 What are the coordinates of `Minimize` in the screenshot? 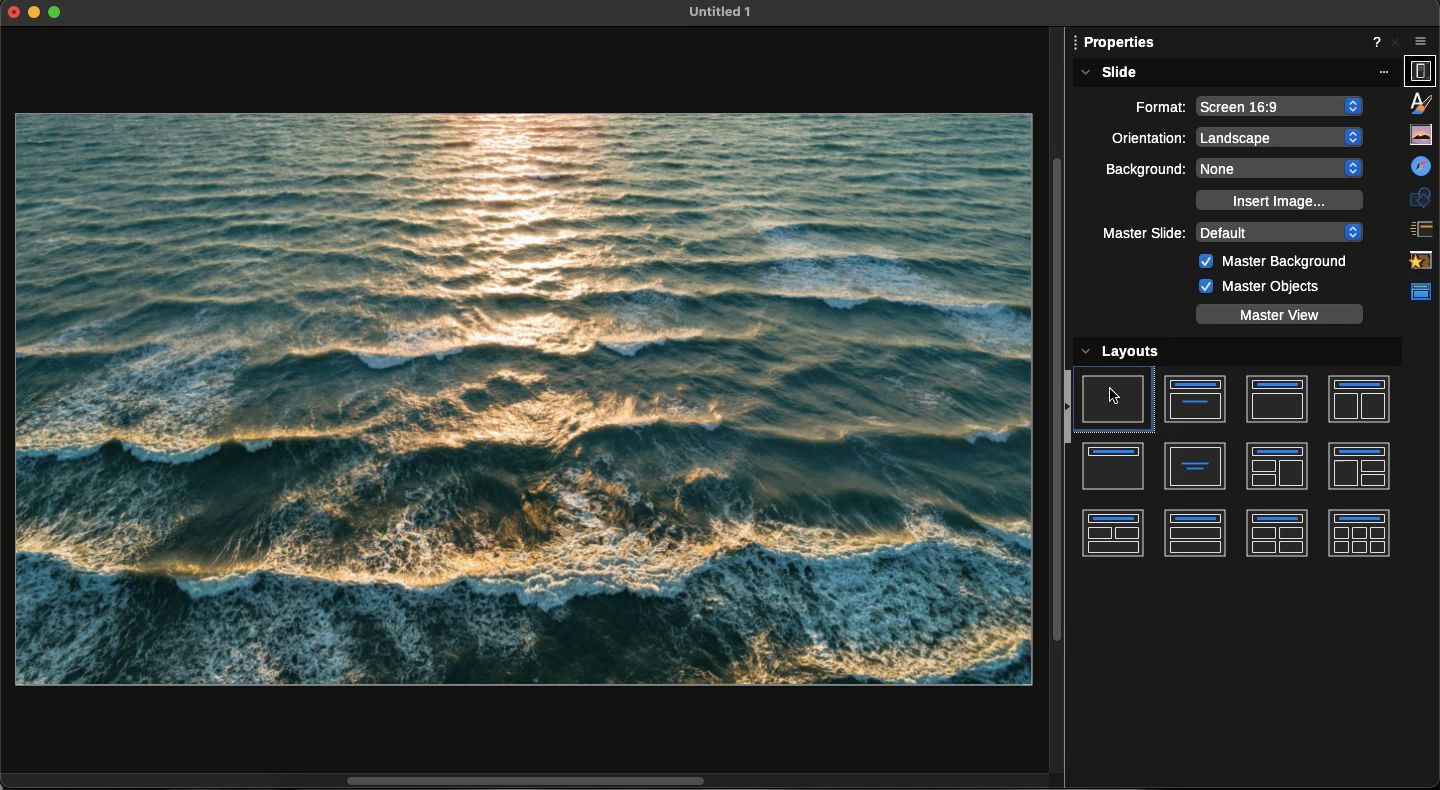 It's located at (35, 14).